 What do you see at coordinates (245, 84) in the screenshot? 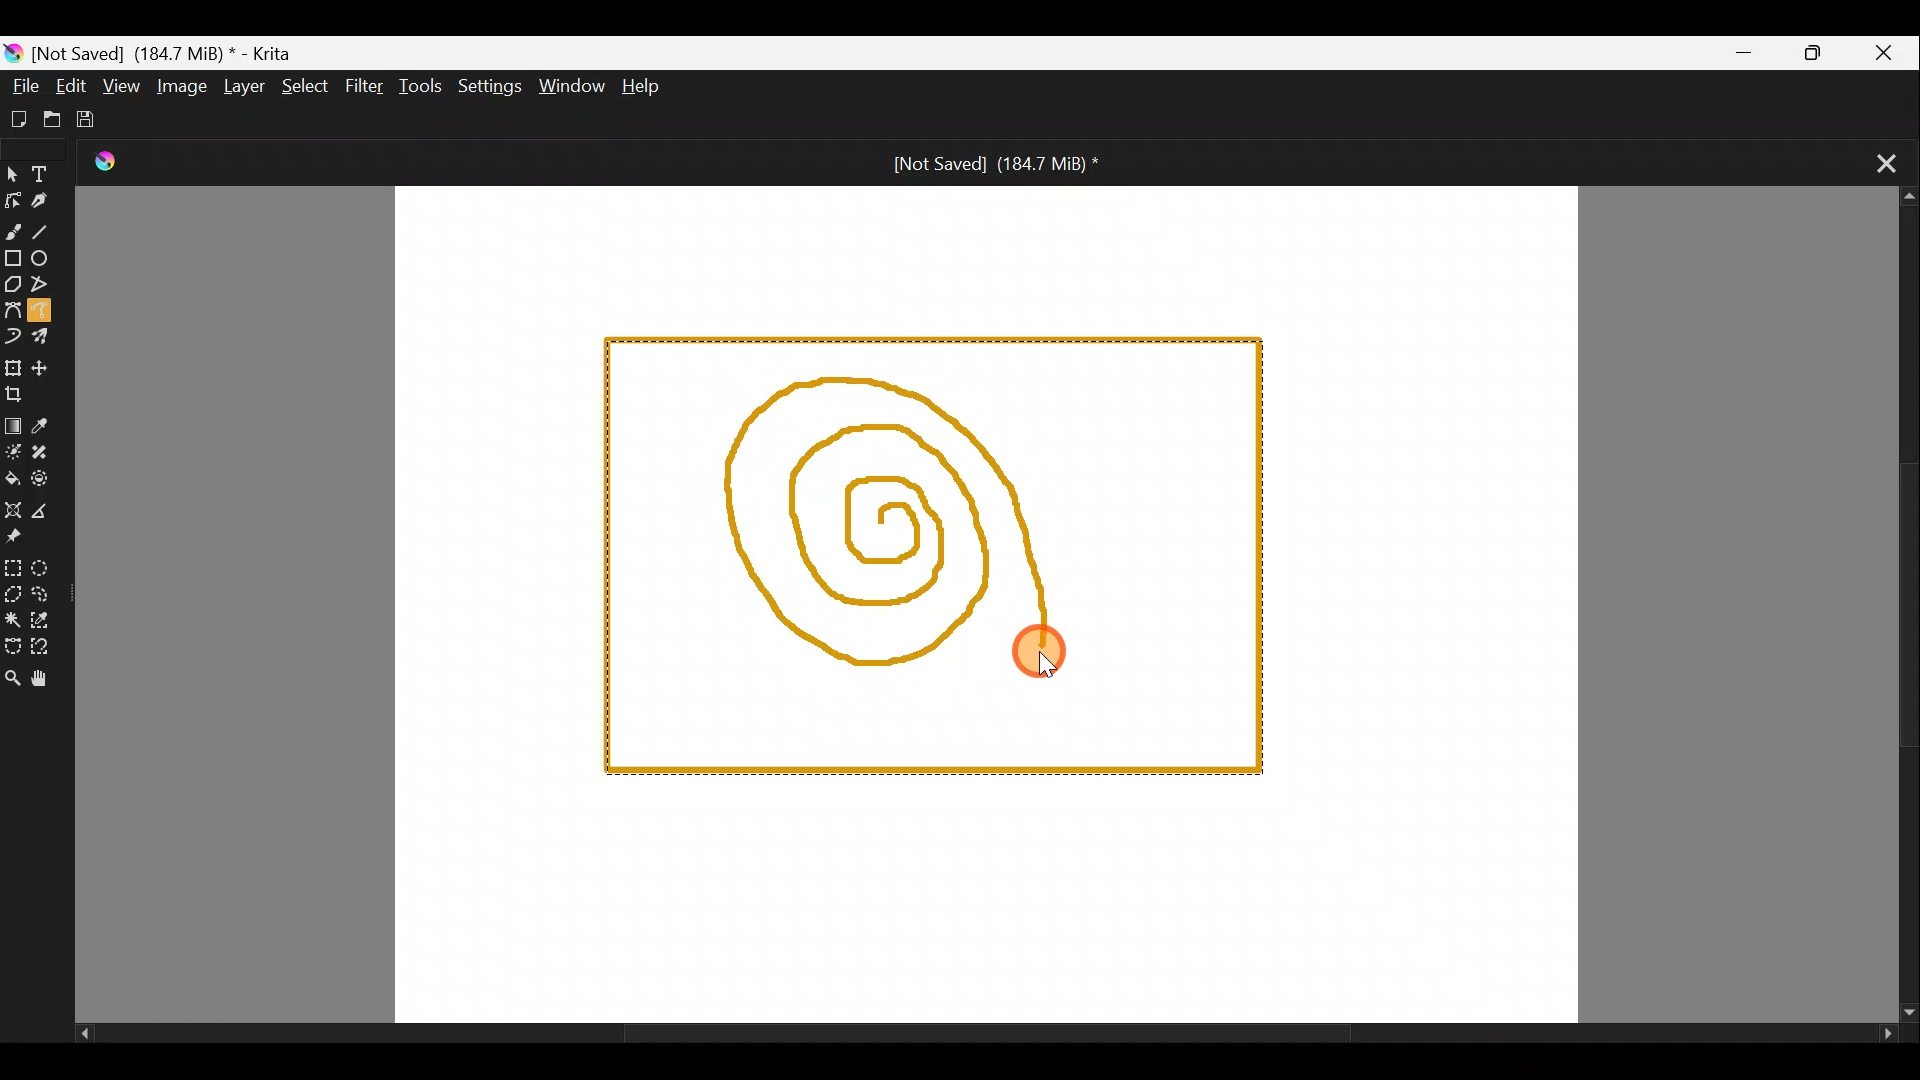
I see `Layer` at bounding box center [245, 84].